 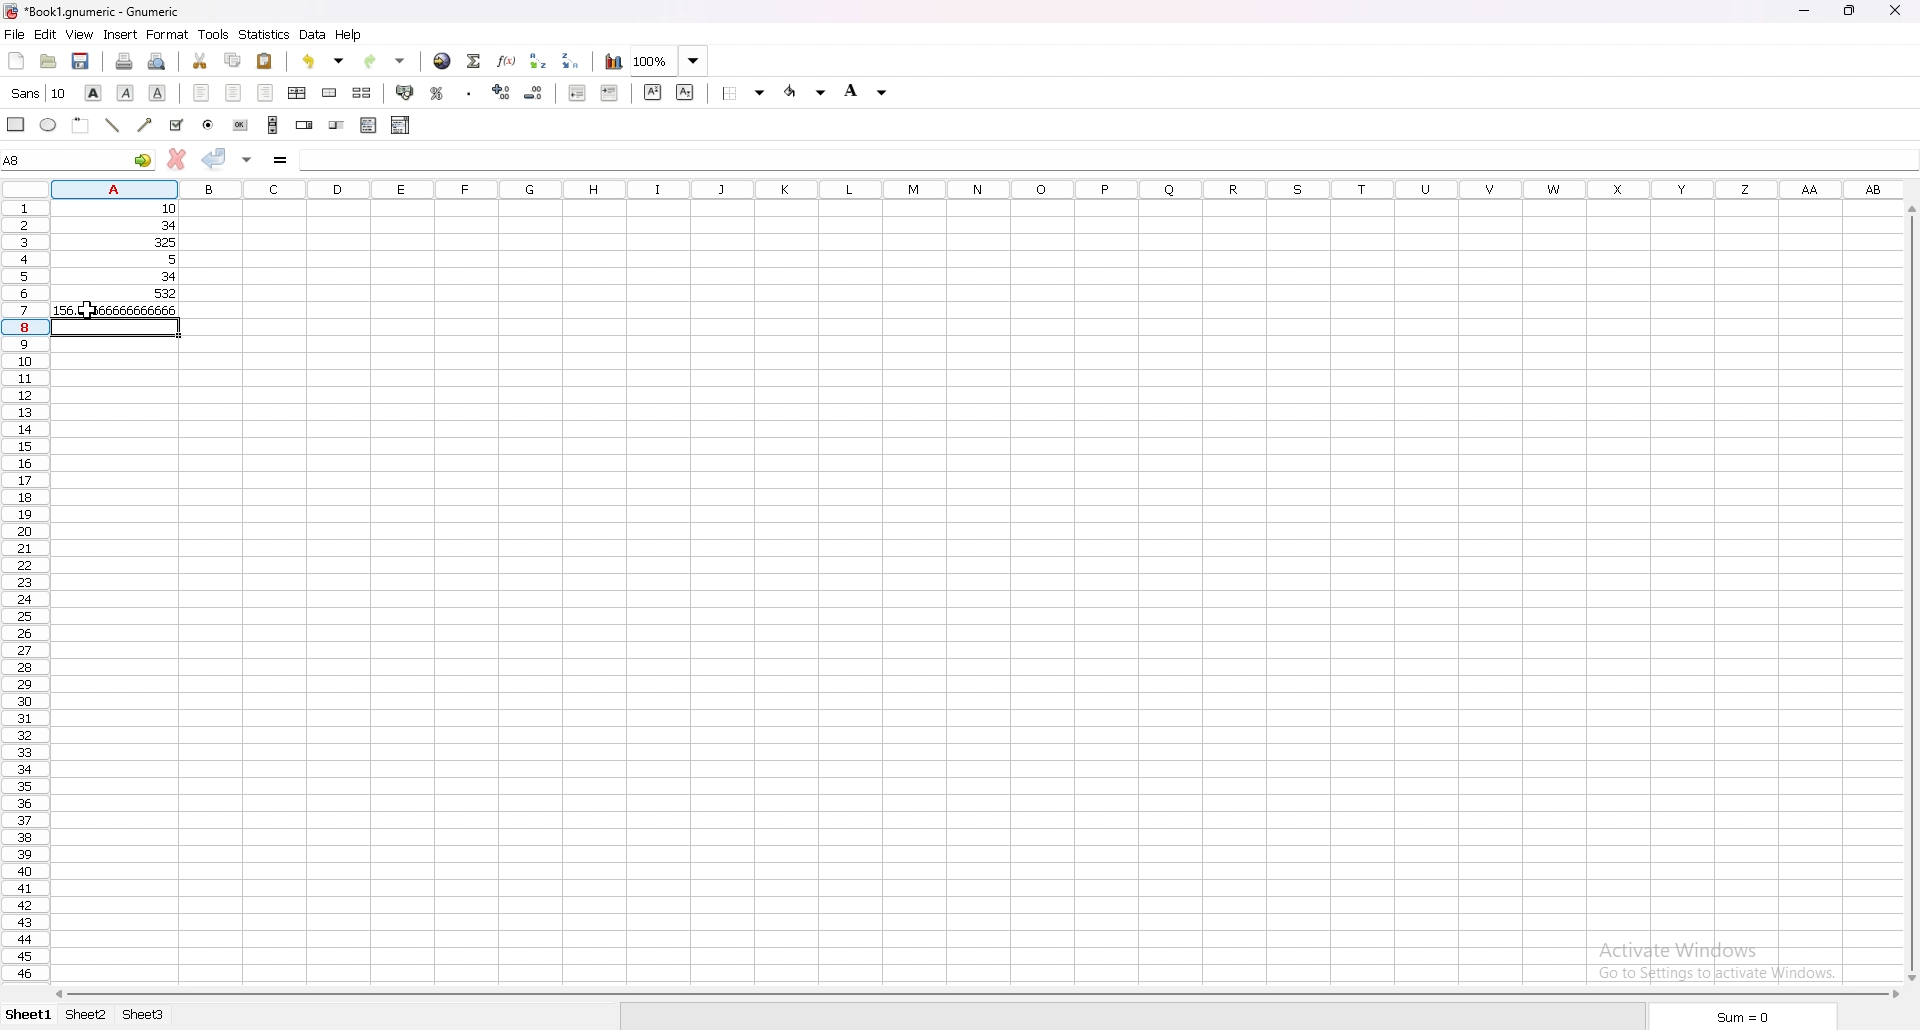 What do you see at coordinates (119, 34) in the screenshot?
I see `insert` at bounding box center [119, 34].